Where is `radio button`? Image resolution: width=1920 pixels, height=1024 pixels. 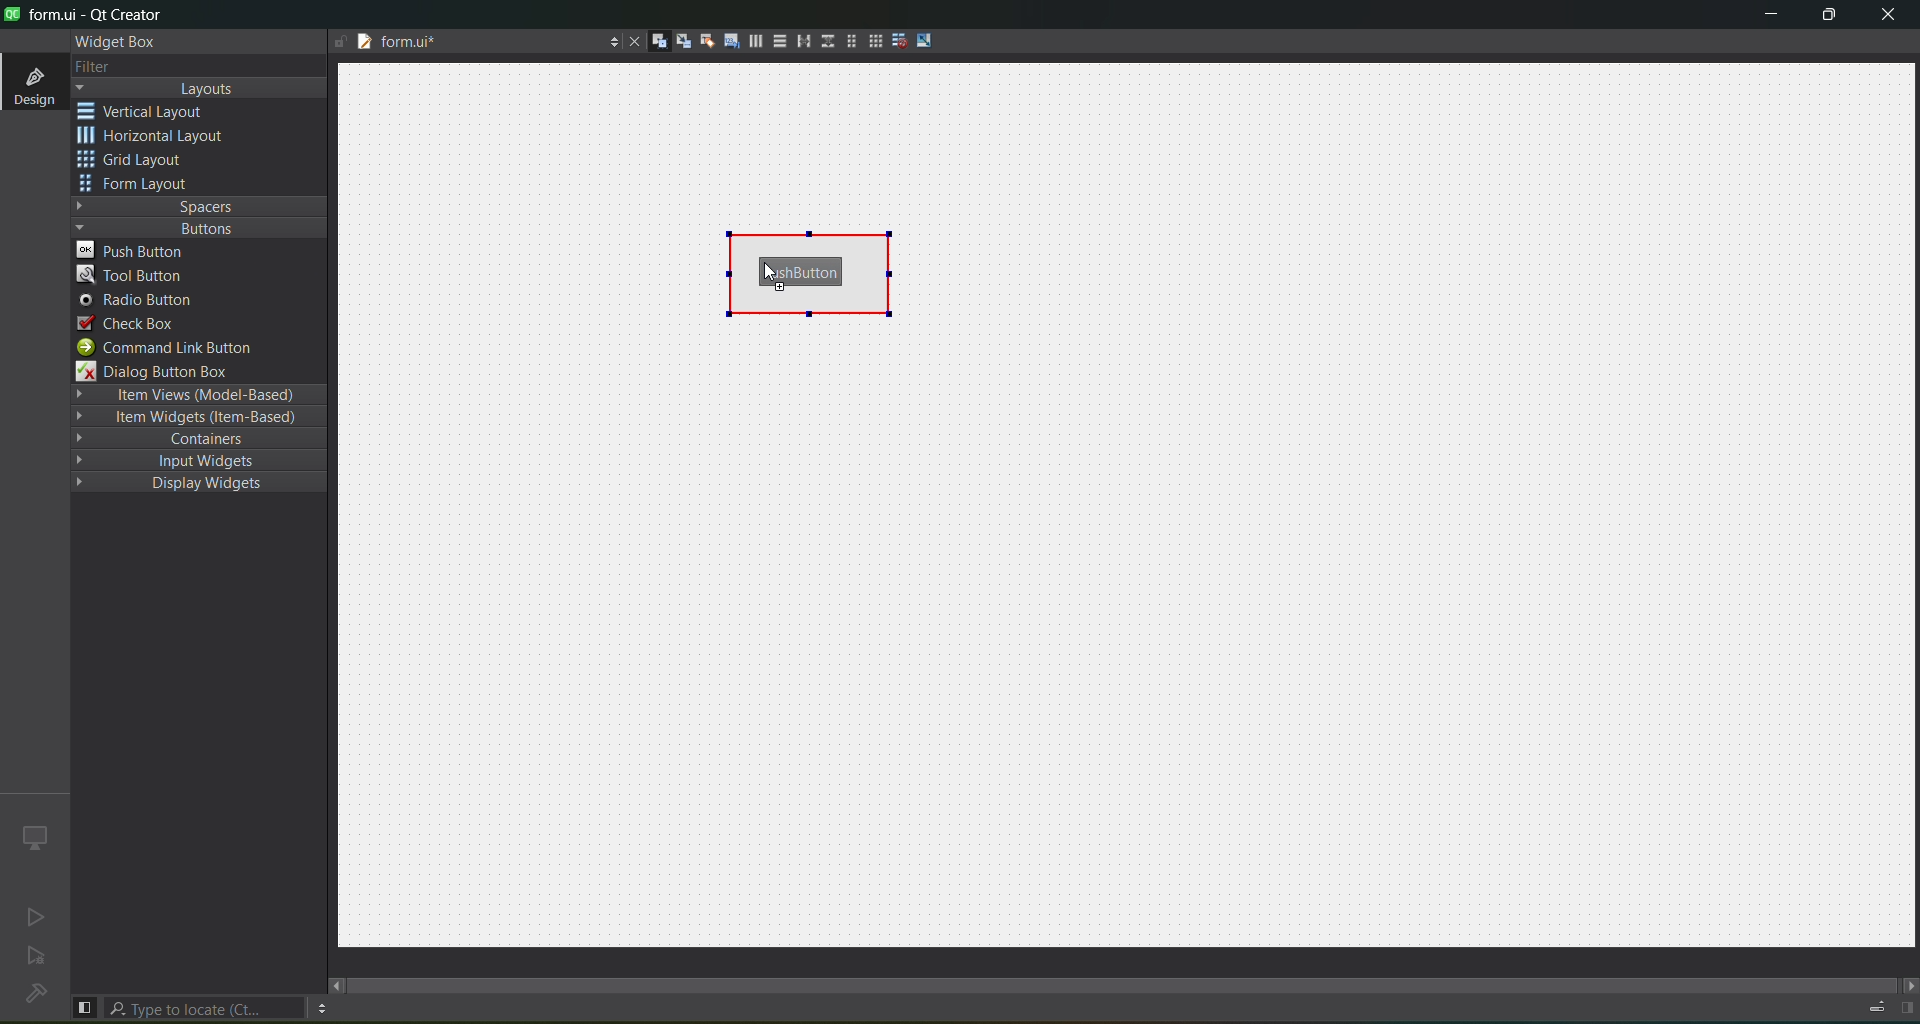
radio button is located at coordinates (136, 302).